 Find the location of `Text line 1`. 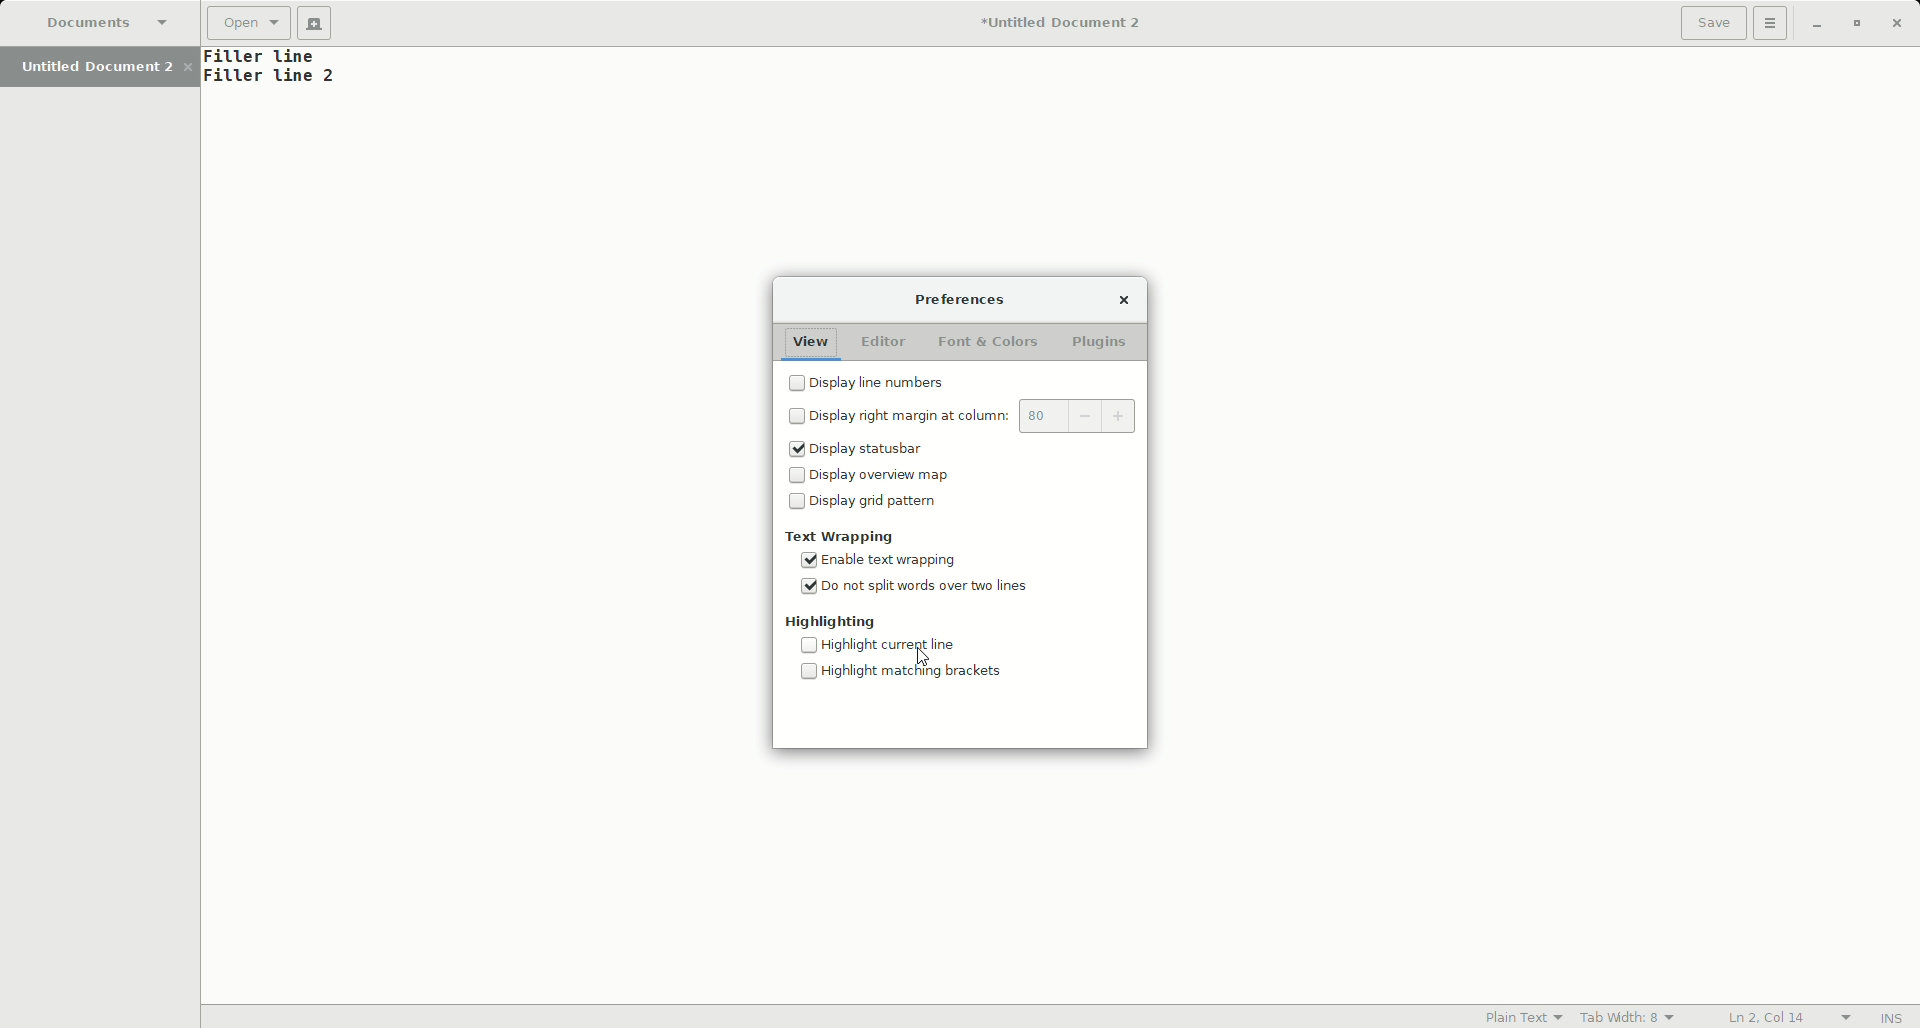

Text line 1 is located at coordinates (273, 57).